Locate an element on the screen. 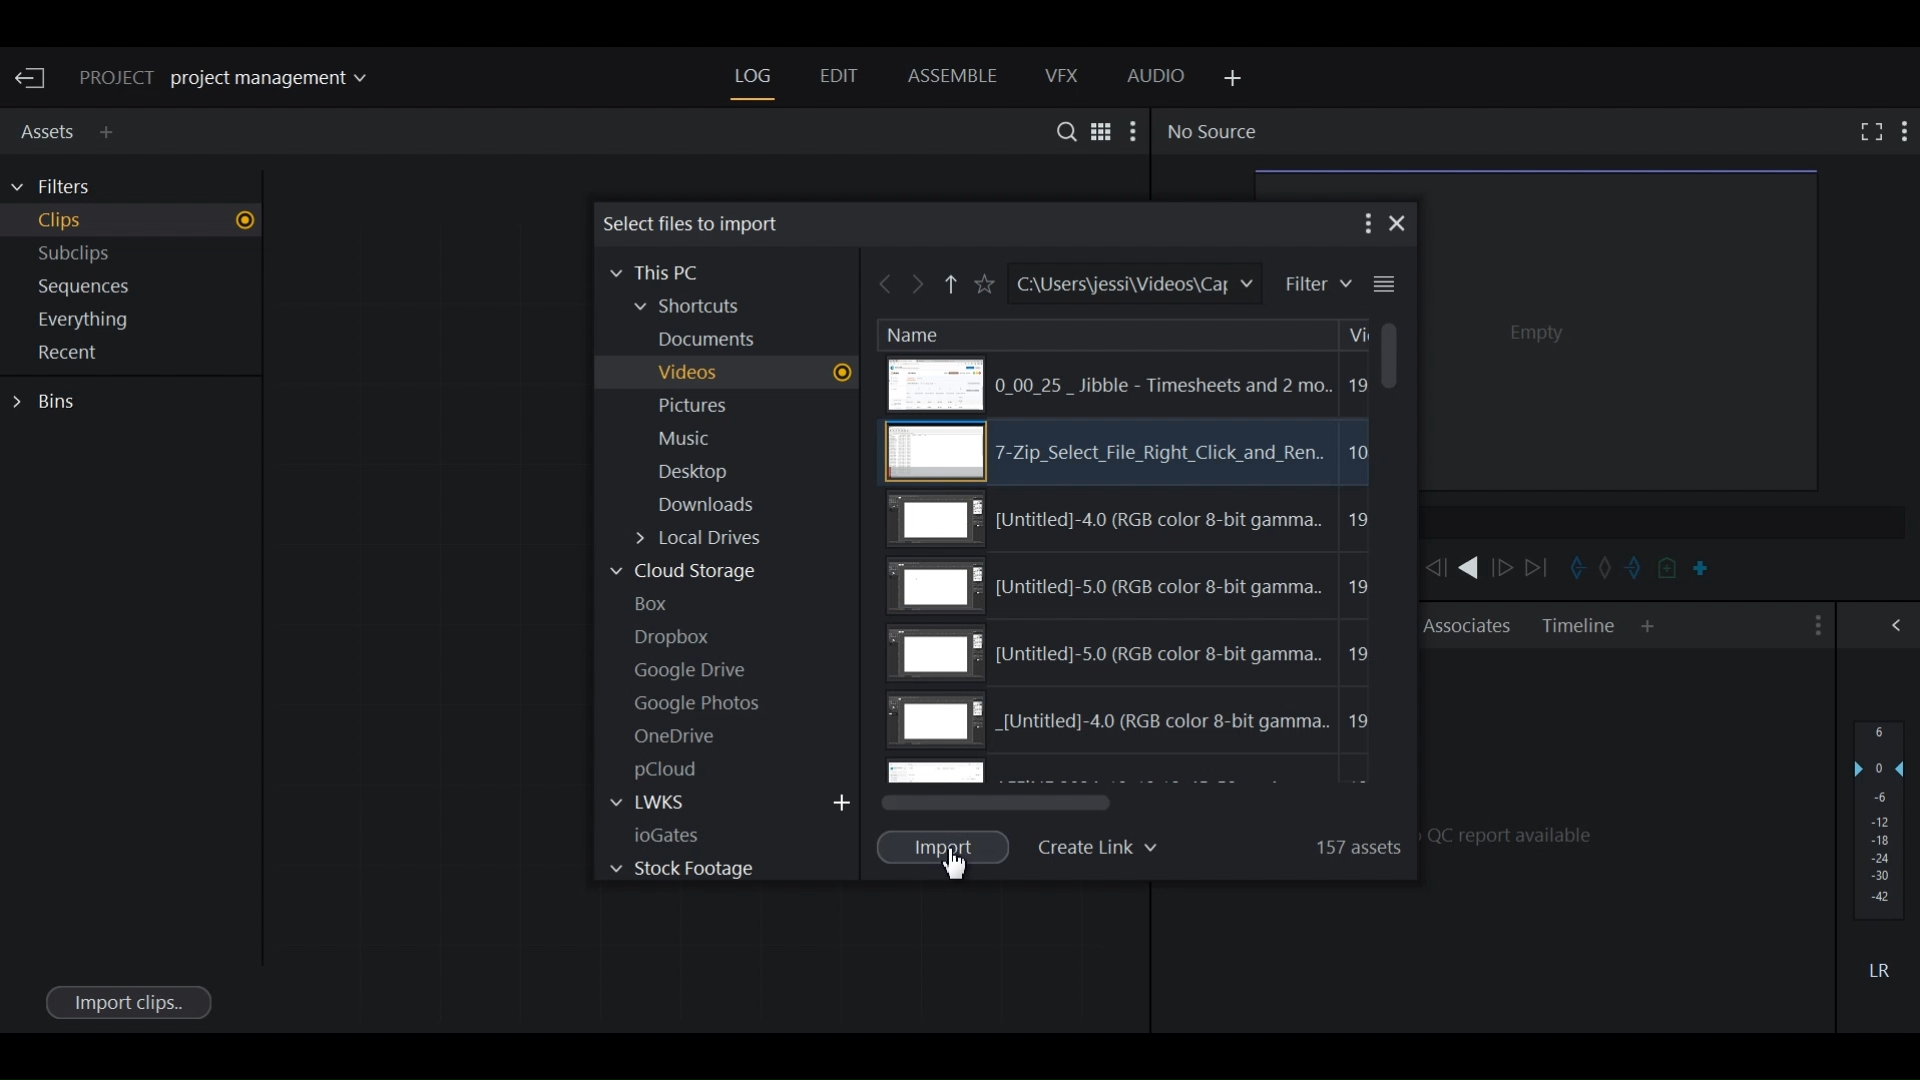 The height and width of the screenshot is (1080, 1920). Assemble is located at coordinates (952, 76).